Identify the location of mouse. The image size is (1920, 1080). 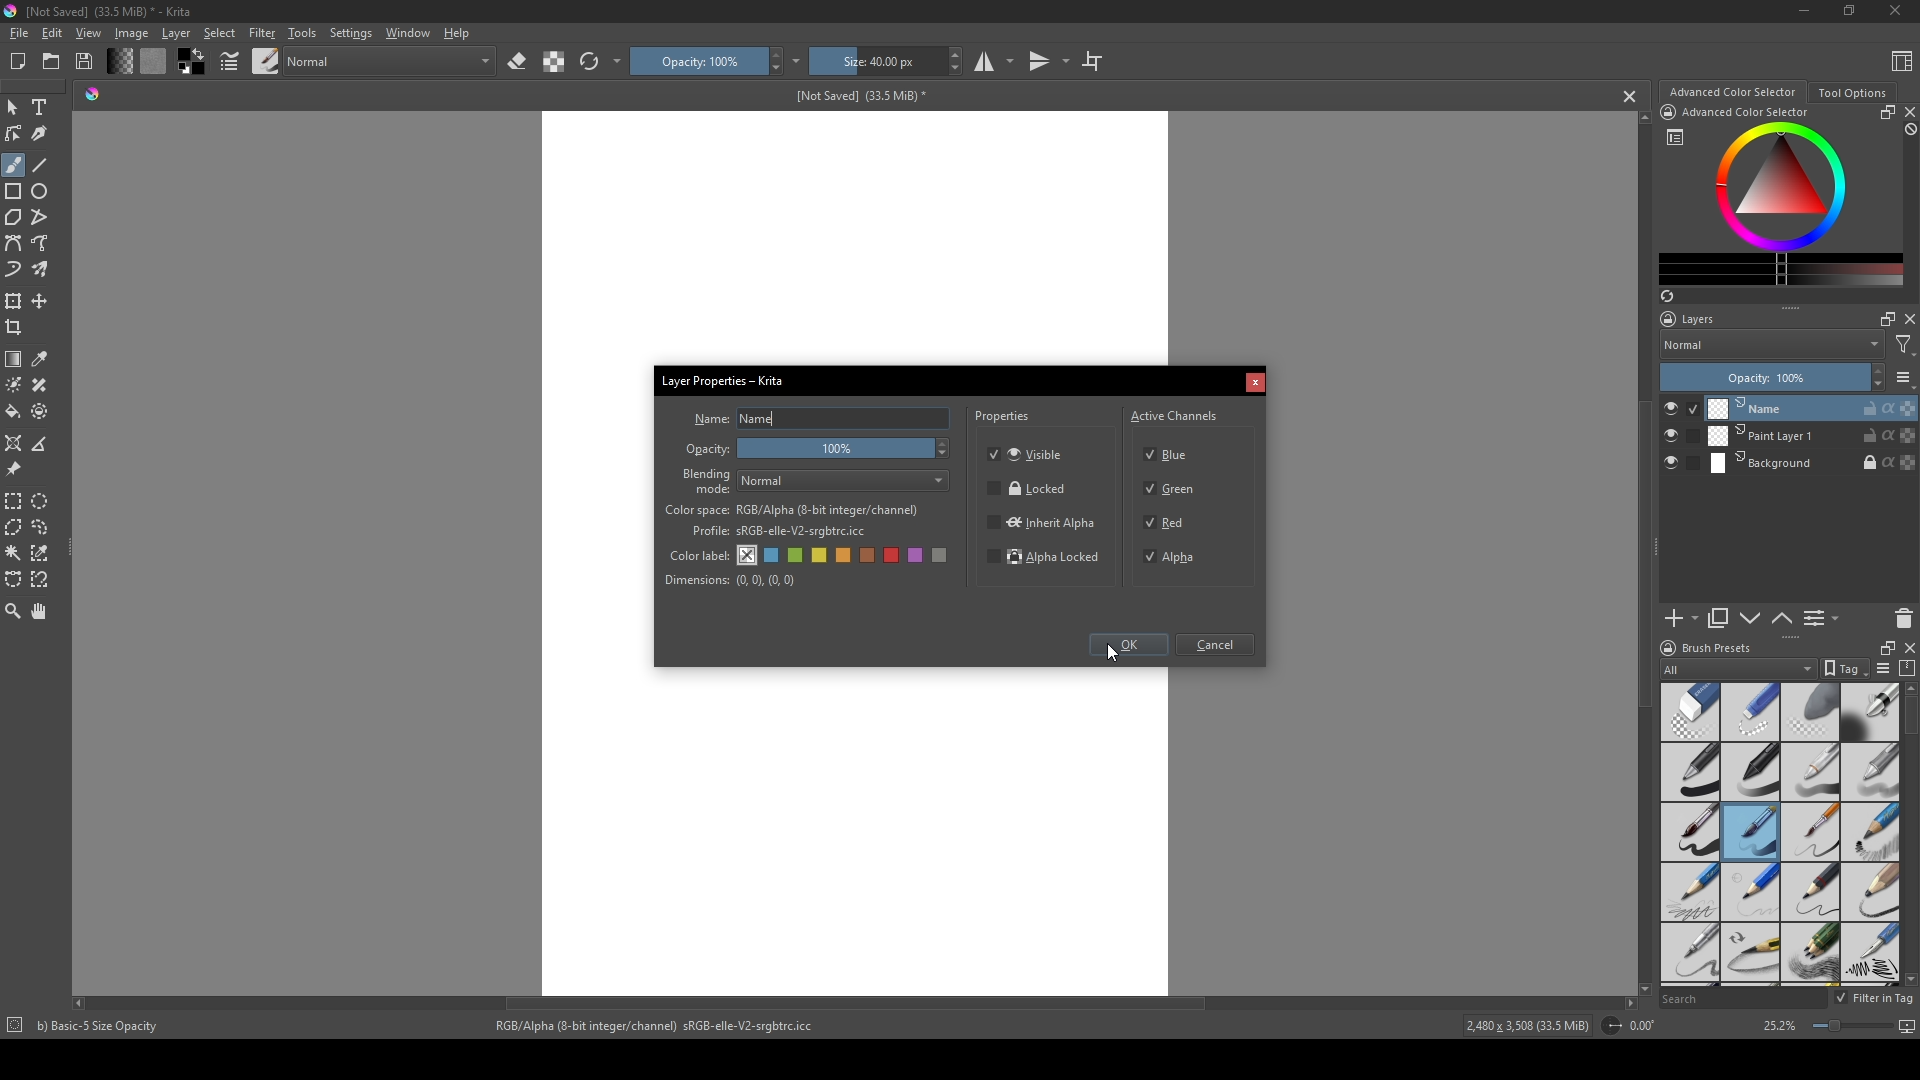
(12, 108).